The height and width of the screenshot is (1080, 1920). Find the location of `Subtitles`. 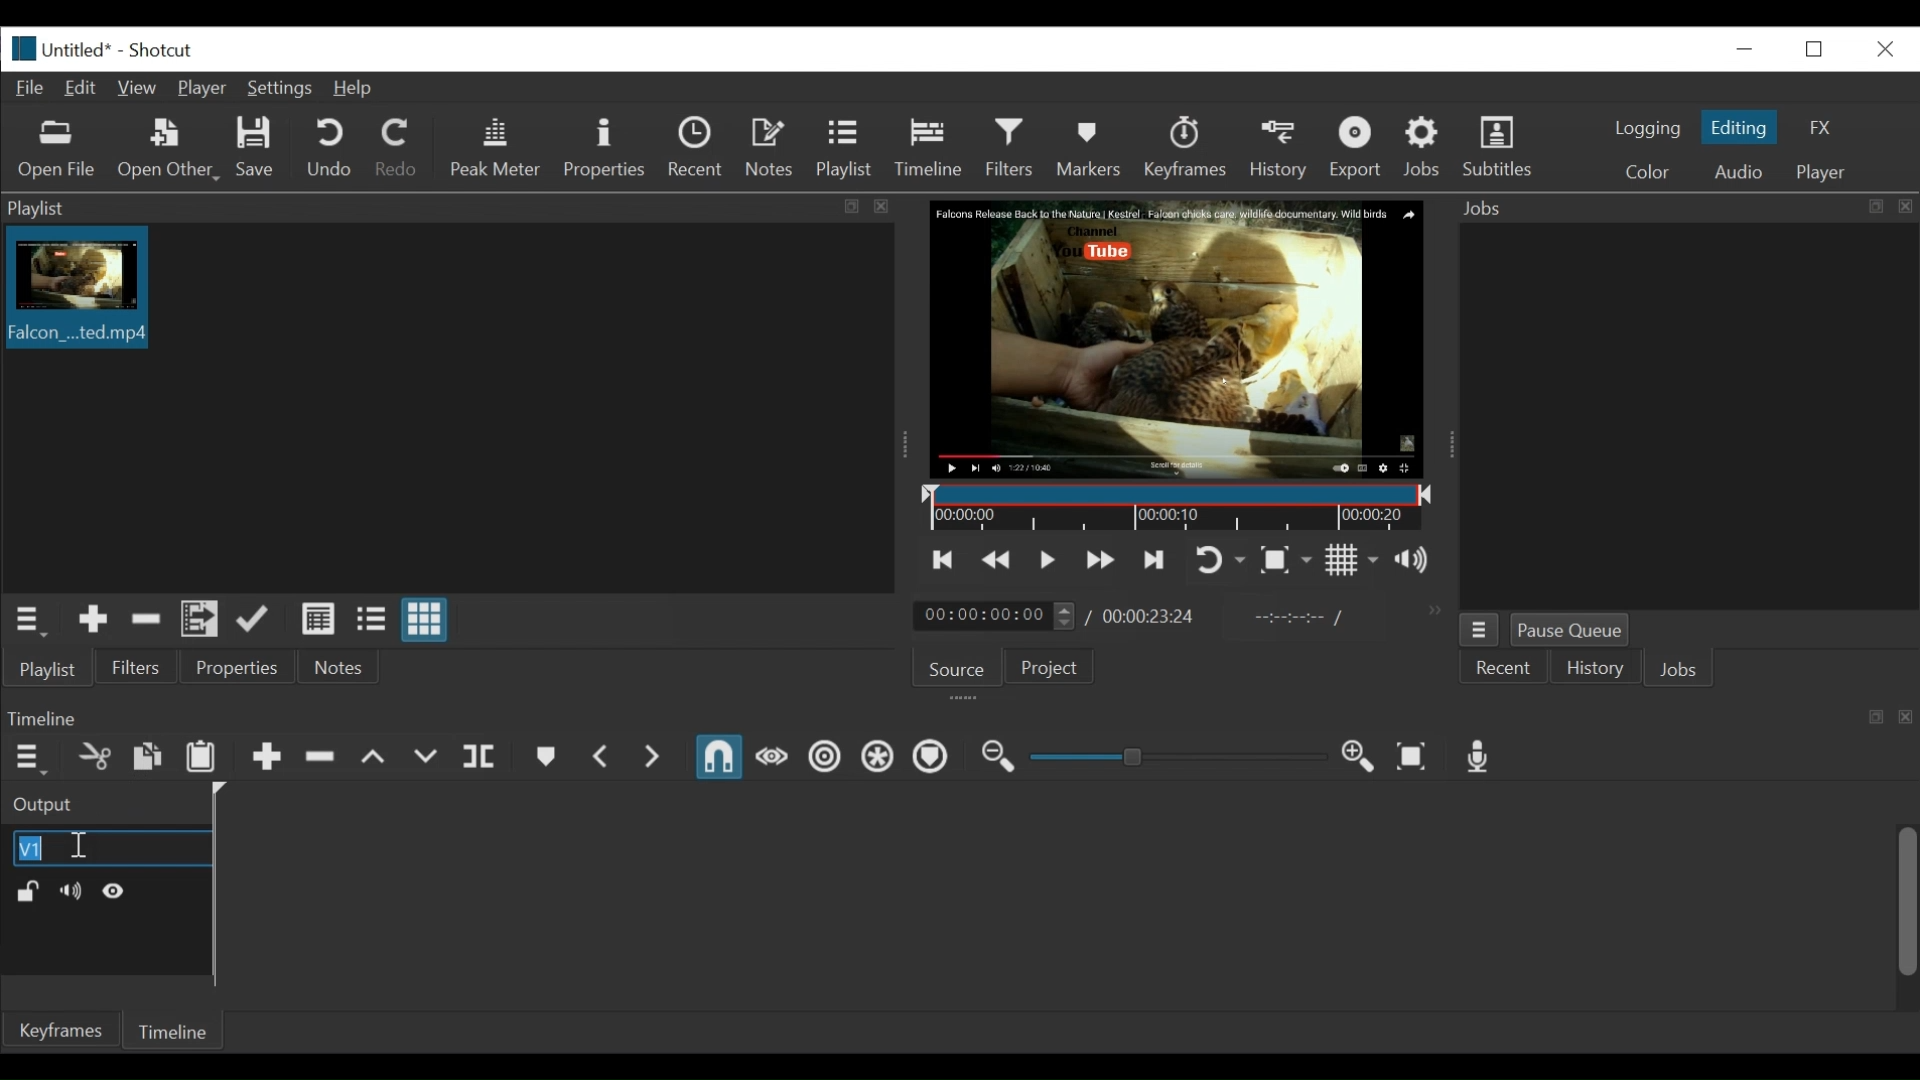

Subtitles is located at coordinates (1501, 147).